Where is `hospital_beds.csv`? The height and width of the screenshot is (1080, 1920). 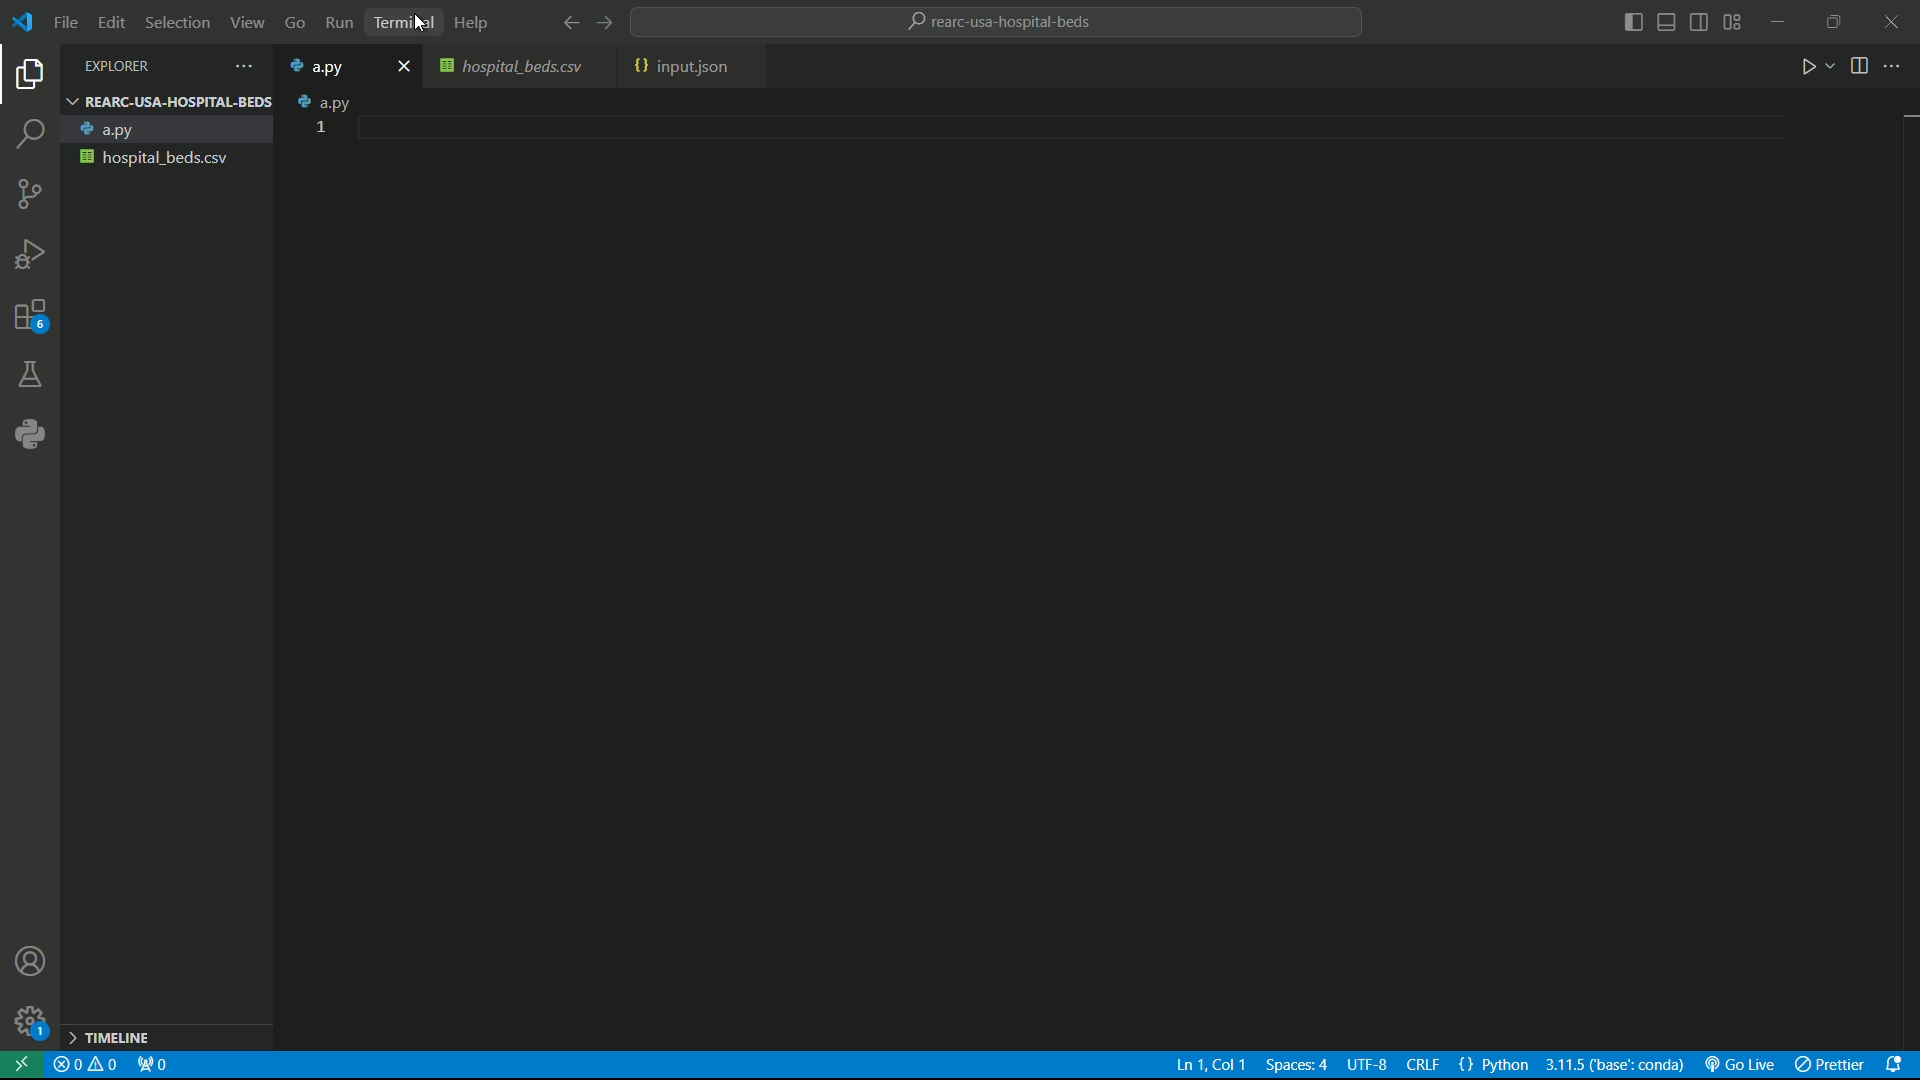 hospital_beds.csv is located at coordinates (168, 158).